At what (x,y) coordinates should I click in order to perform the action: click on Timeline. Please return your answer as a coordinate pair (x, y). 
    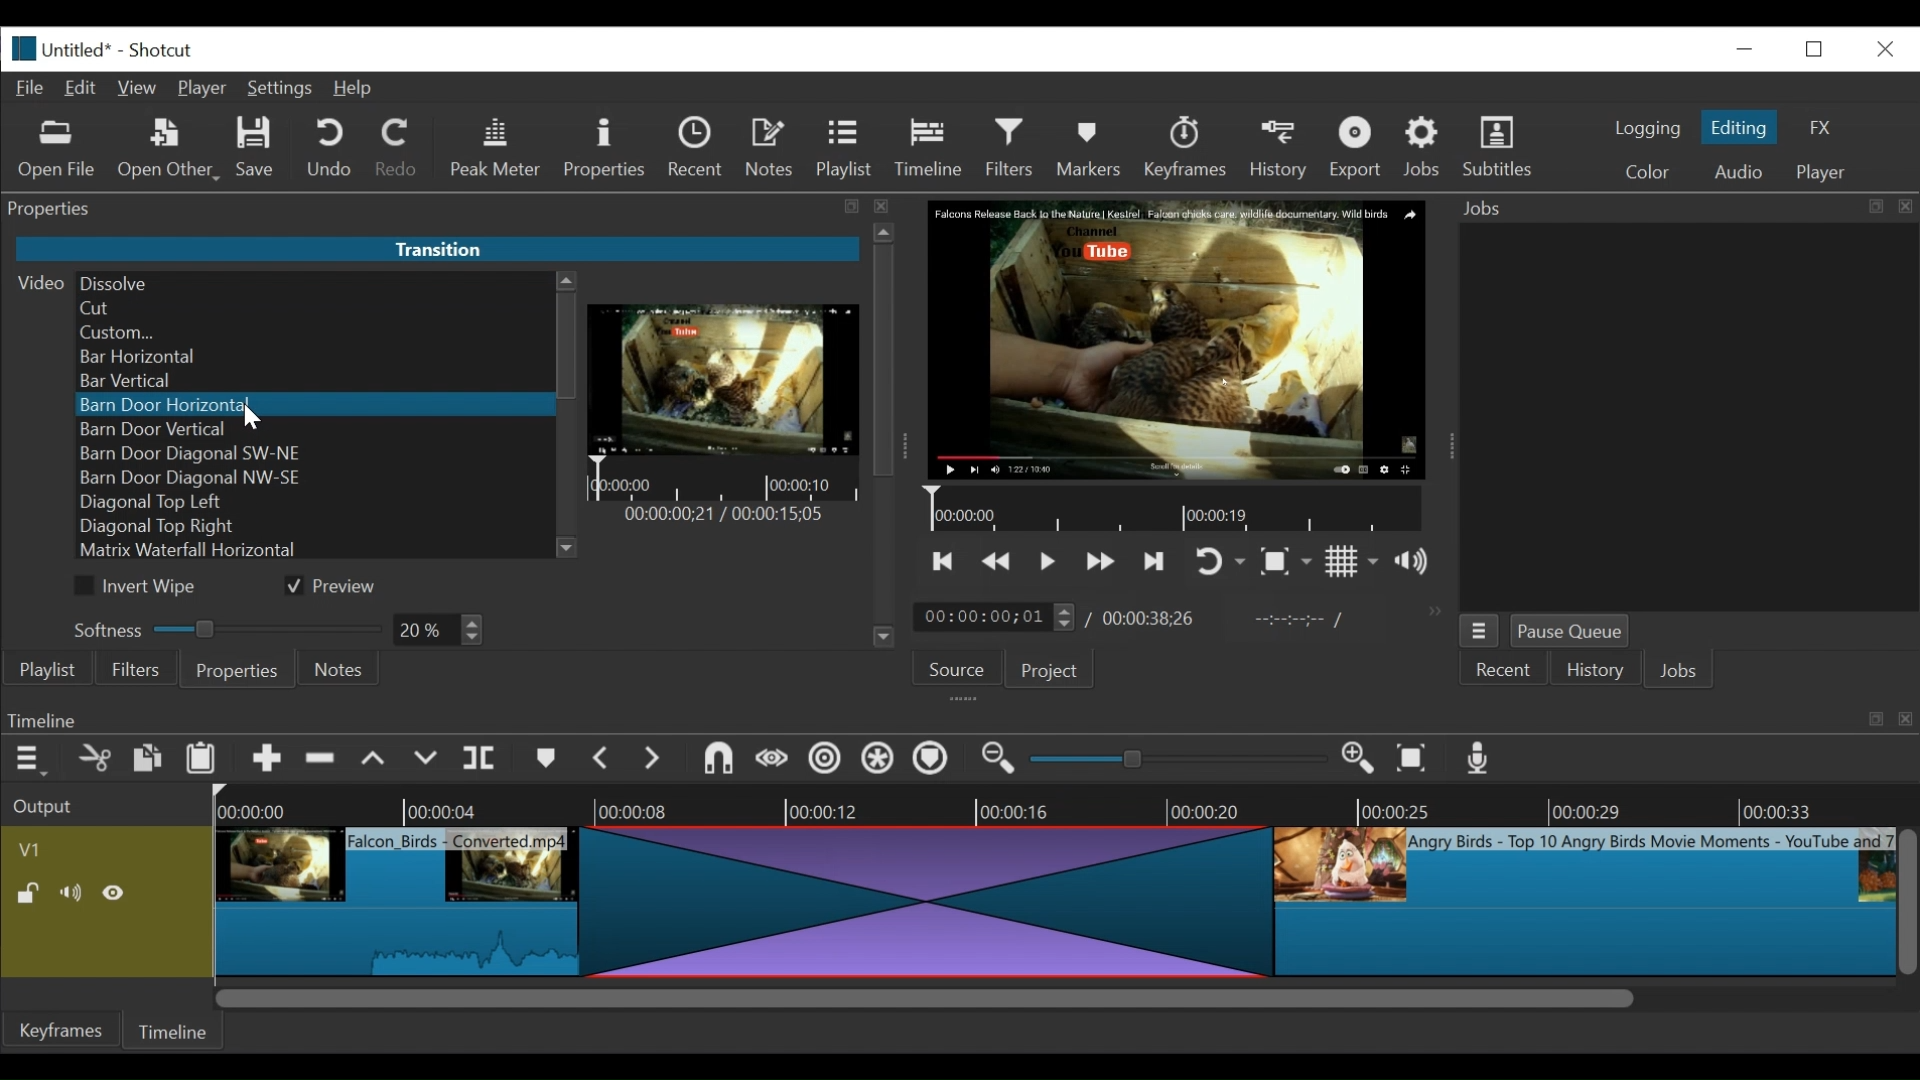
    Looking at the image, I should click on (719, 477).